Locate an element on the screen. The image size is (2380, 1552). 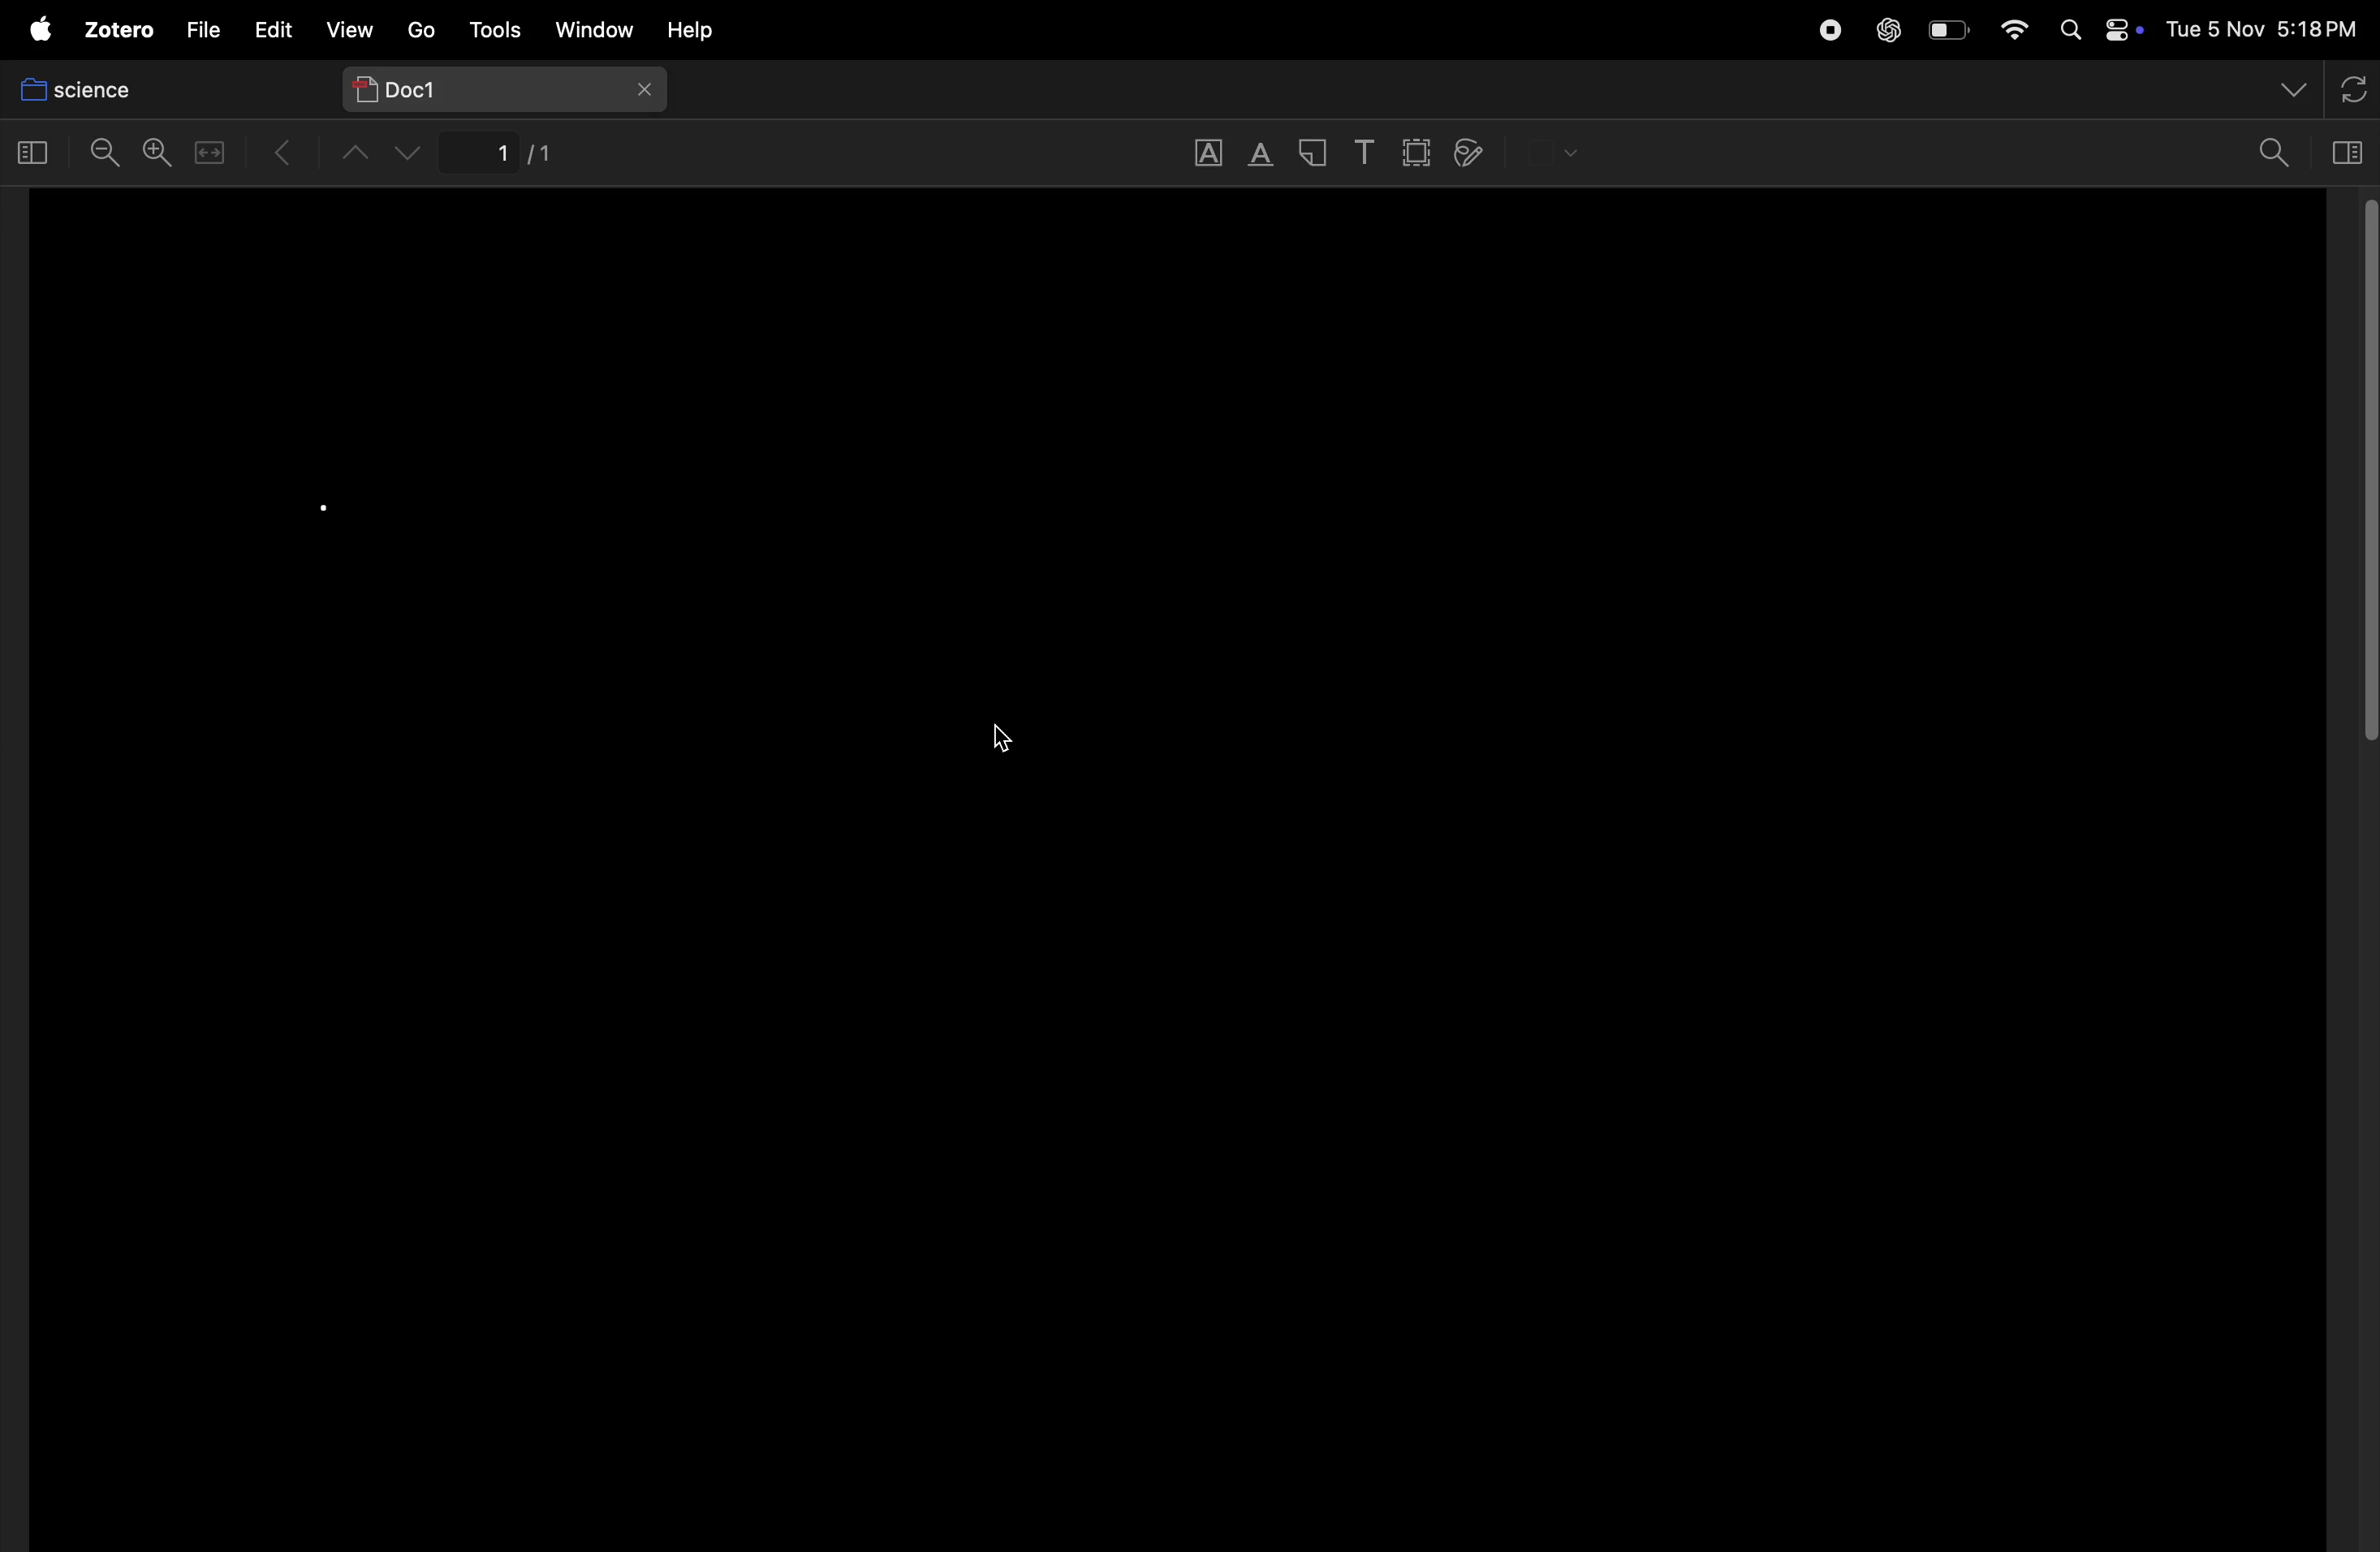
wifi is located at coordinates (2016, 29).